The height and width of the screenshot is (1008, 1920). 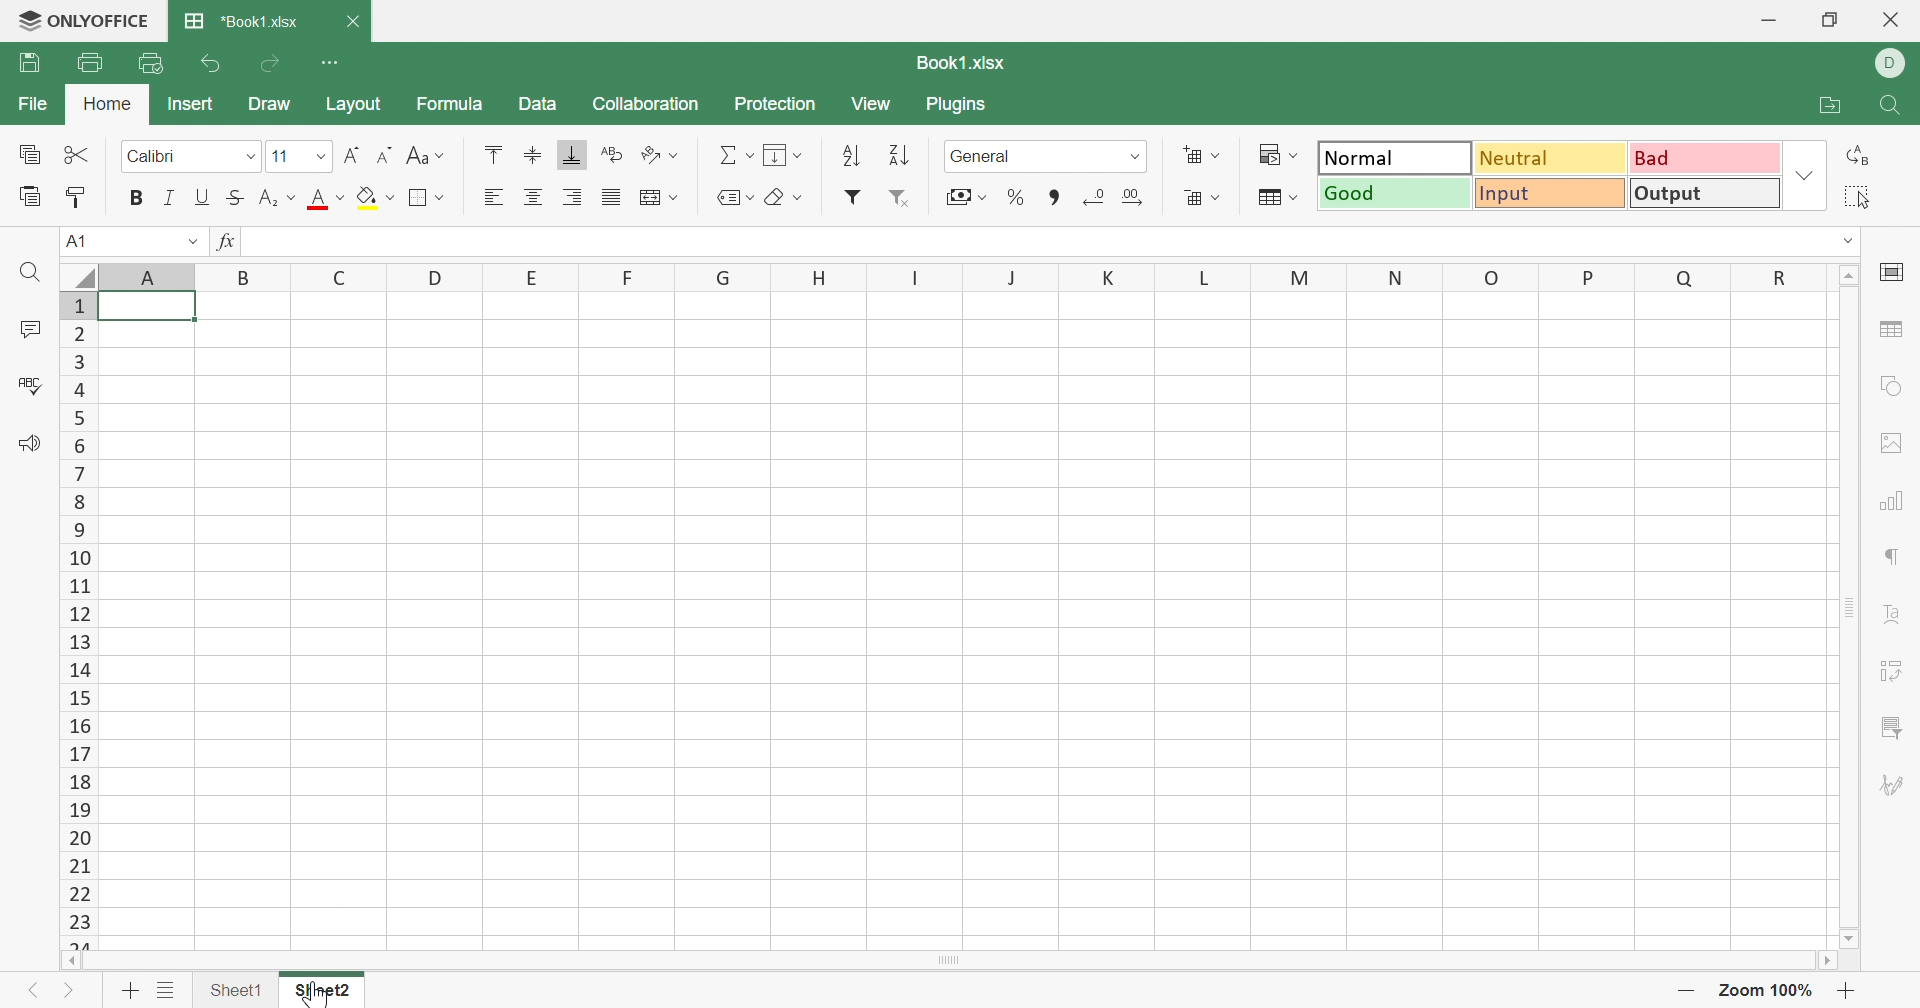 I want to click on Drop own, so click(x=751, y=197).